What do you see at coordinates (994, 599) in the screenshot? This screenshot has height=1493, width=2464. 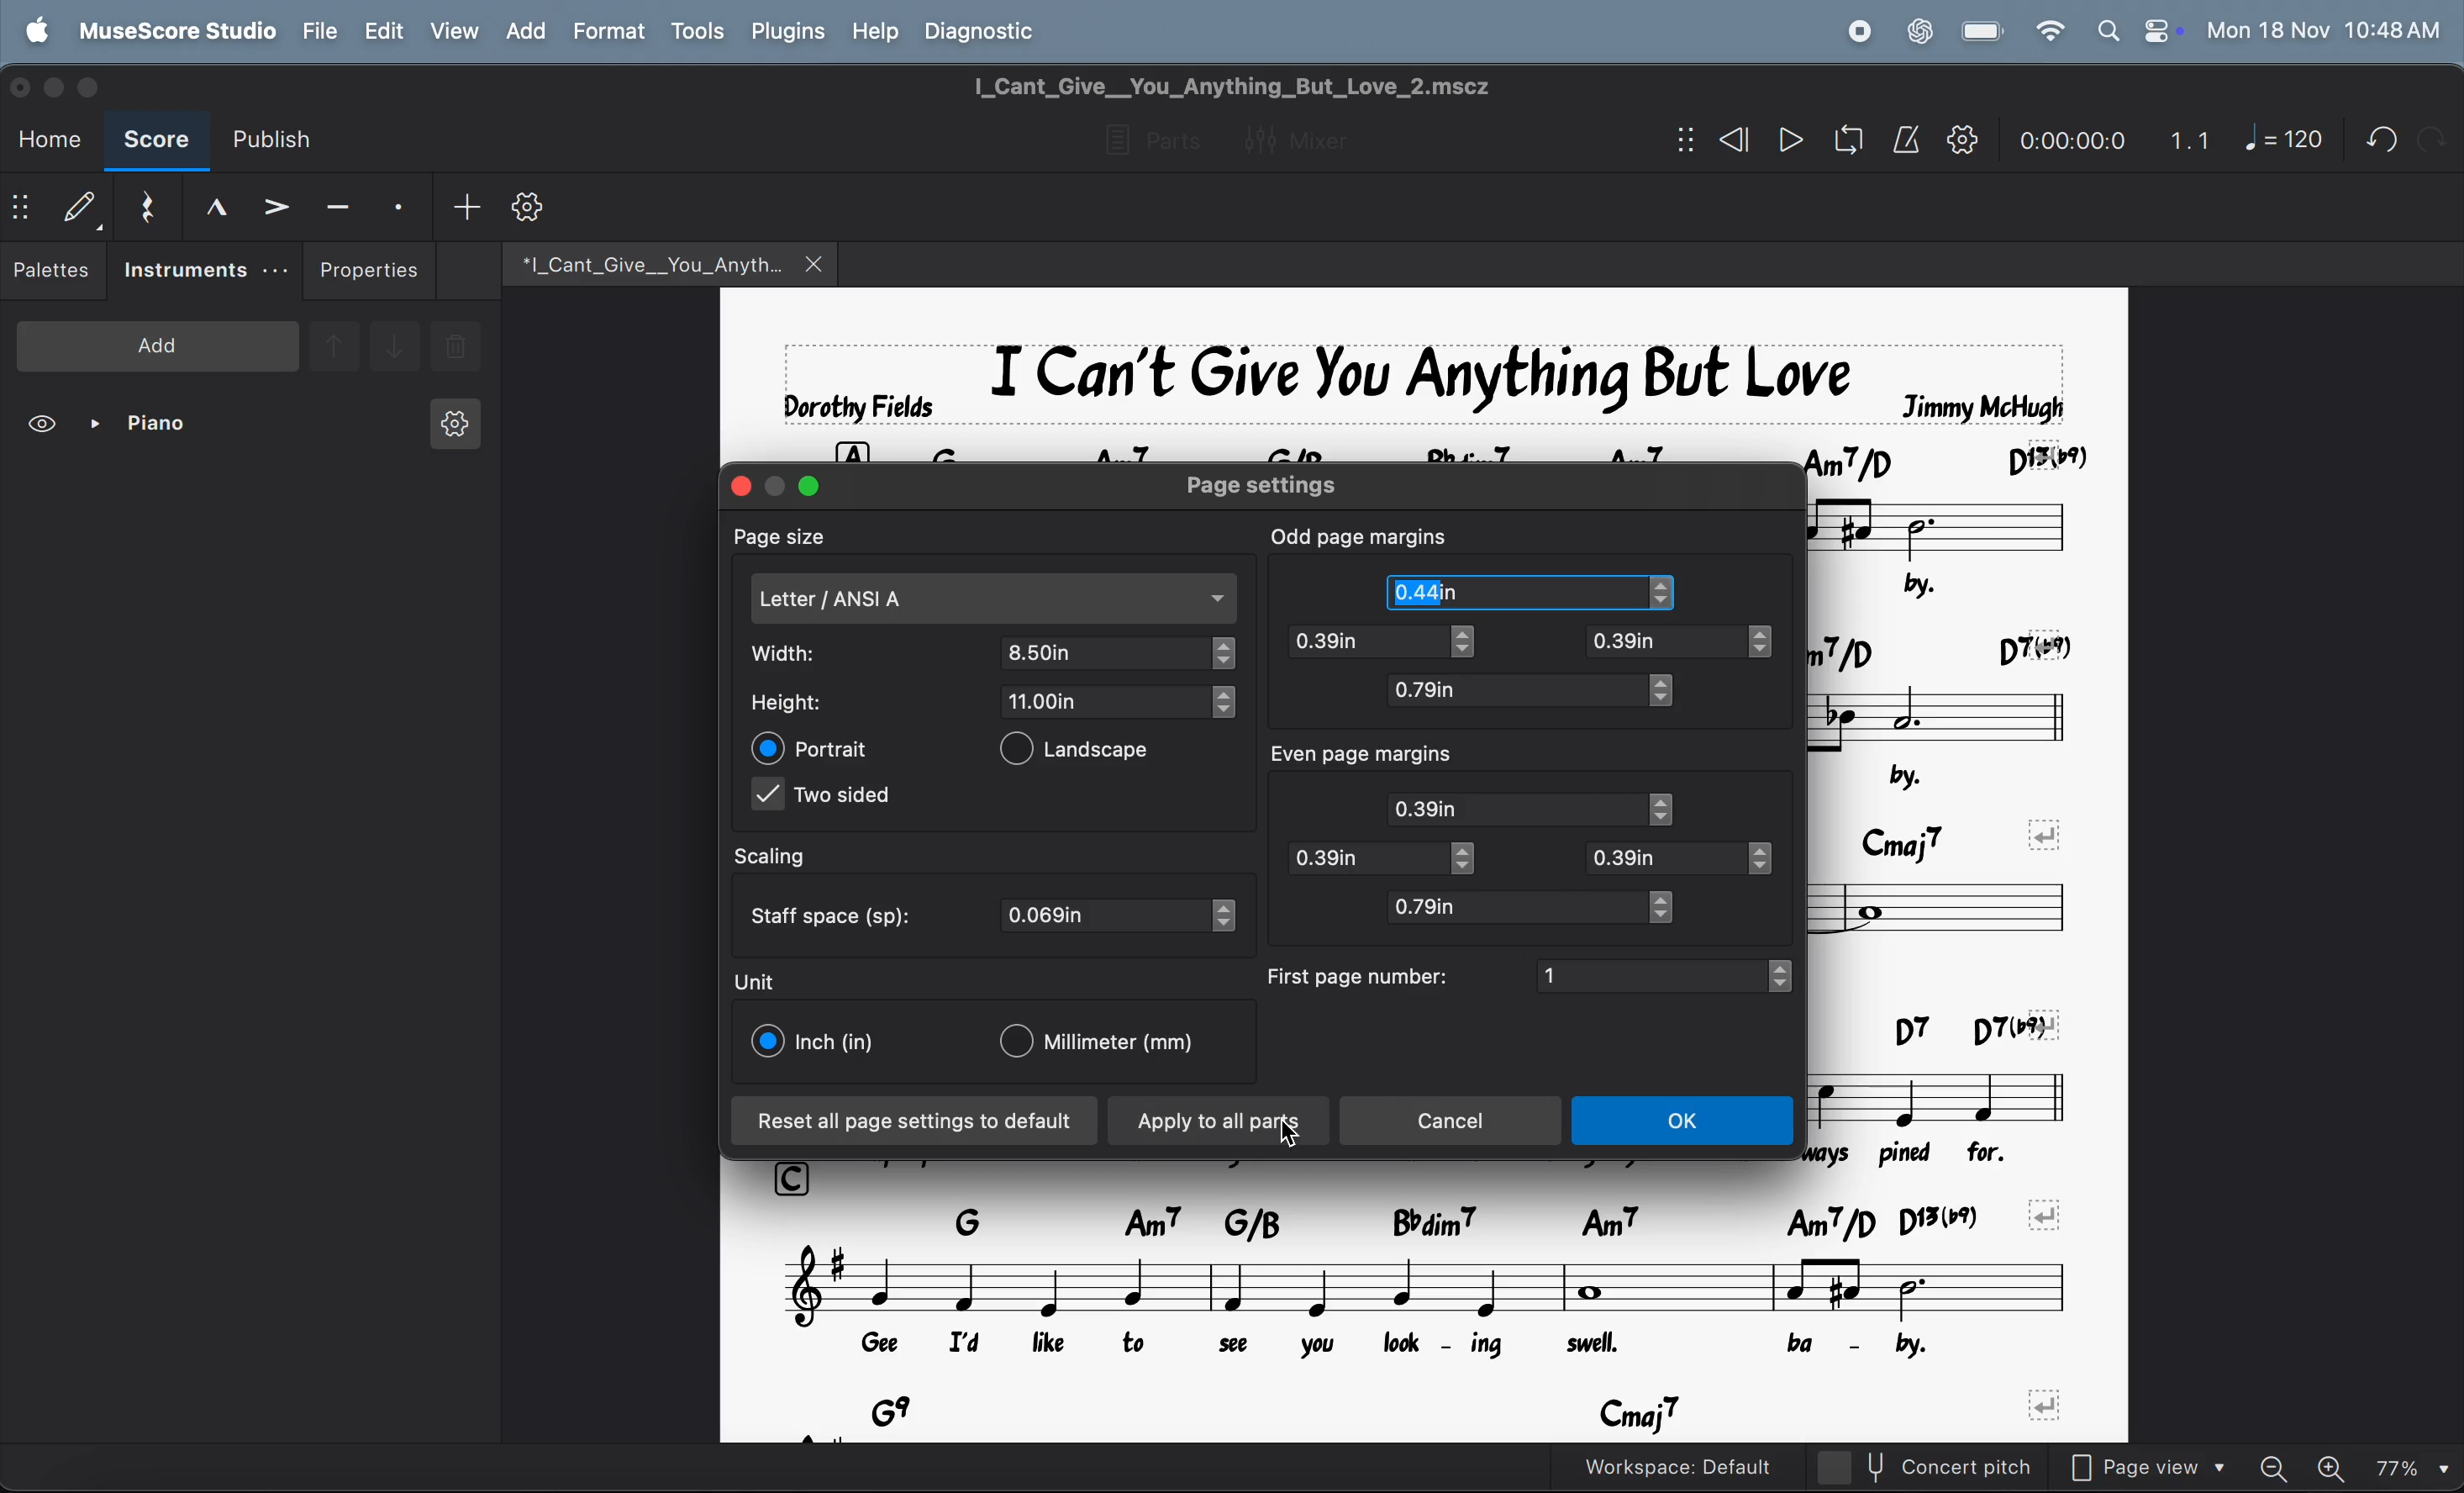 I see `letter ` at bounding box center [994, 599].